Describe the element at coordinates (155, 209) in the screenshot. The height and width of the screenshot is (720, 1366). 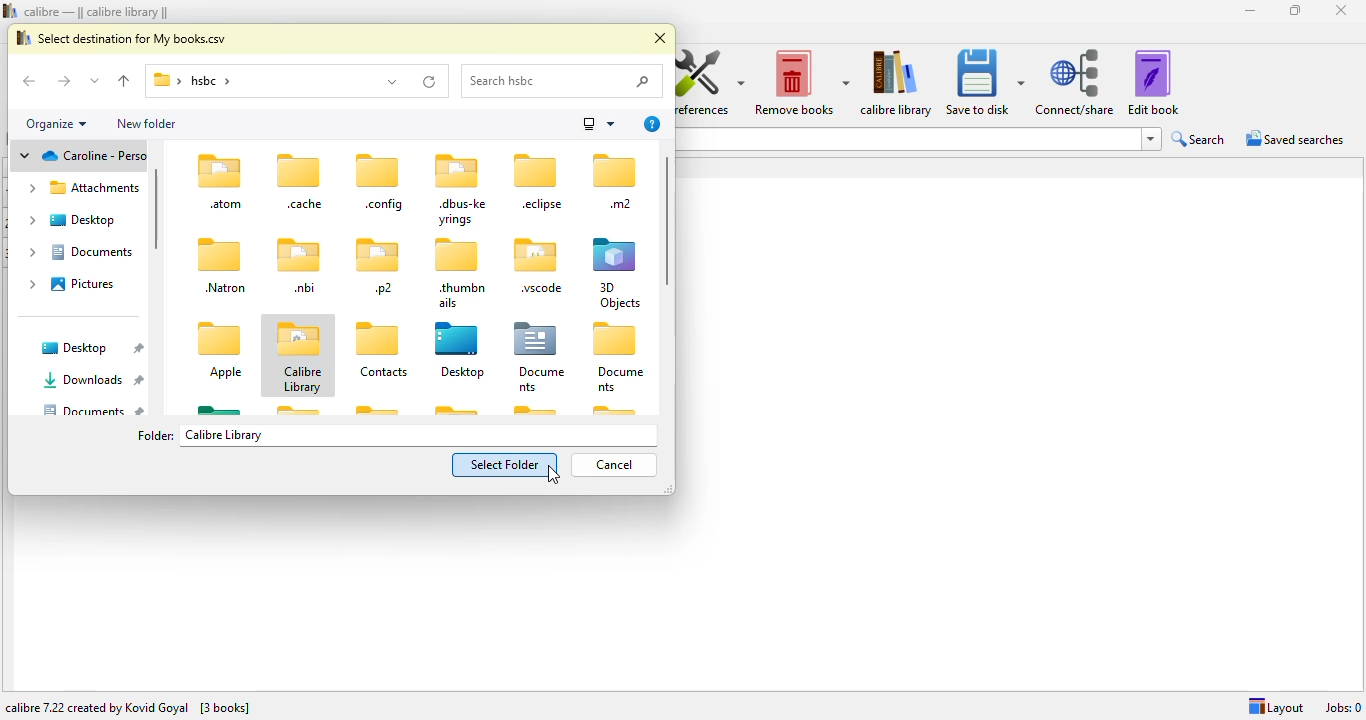
I see `vertical scroll bar` at that location.